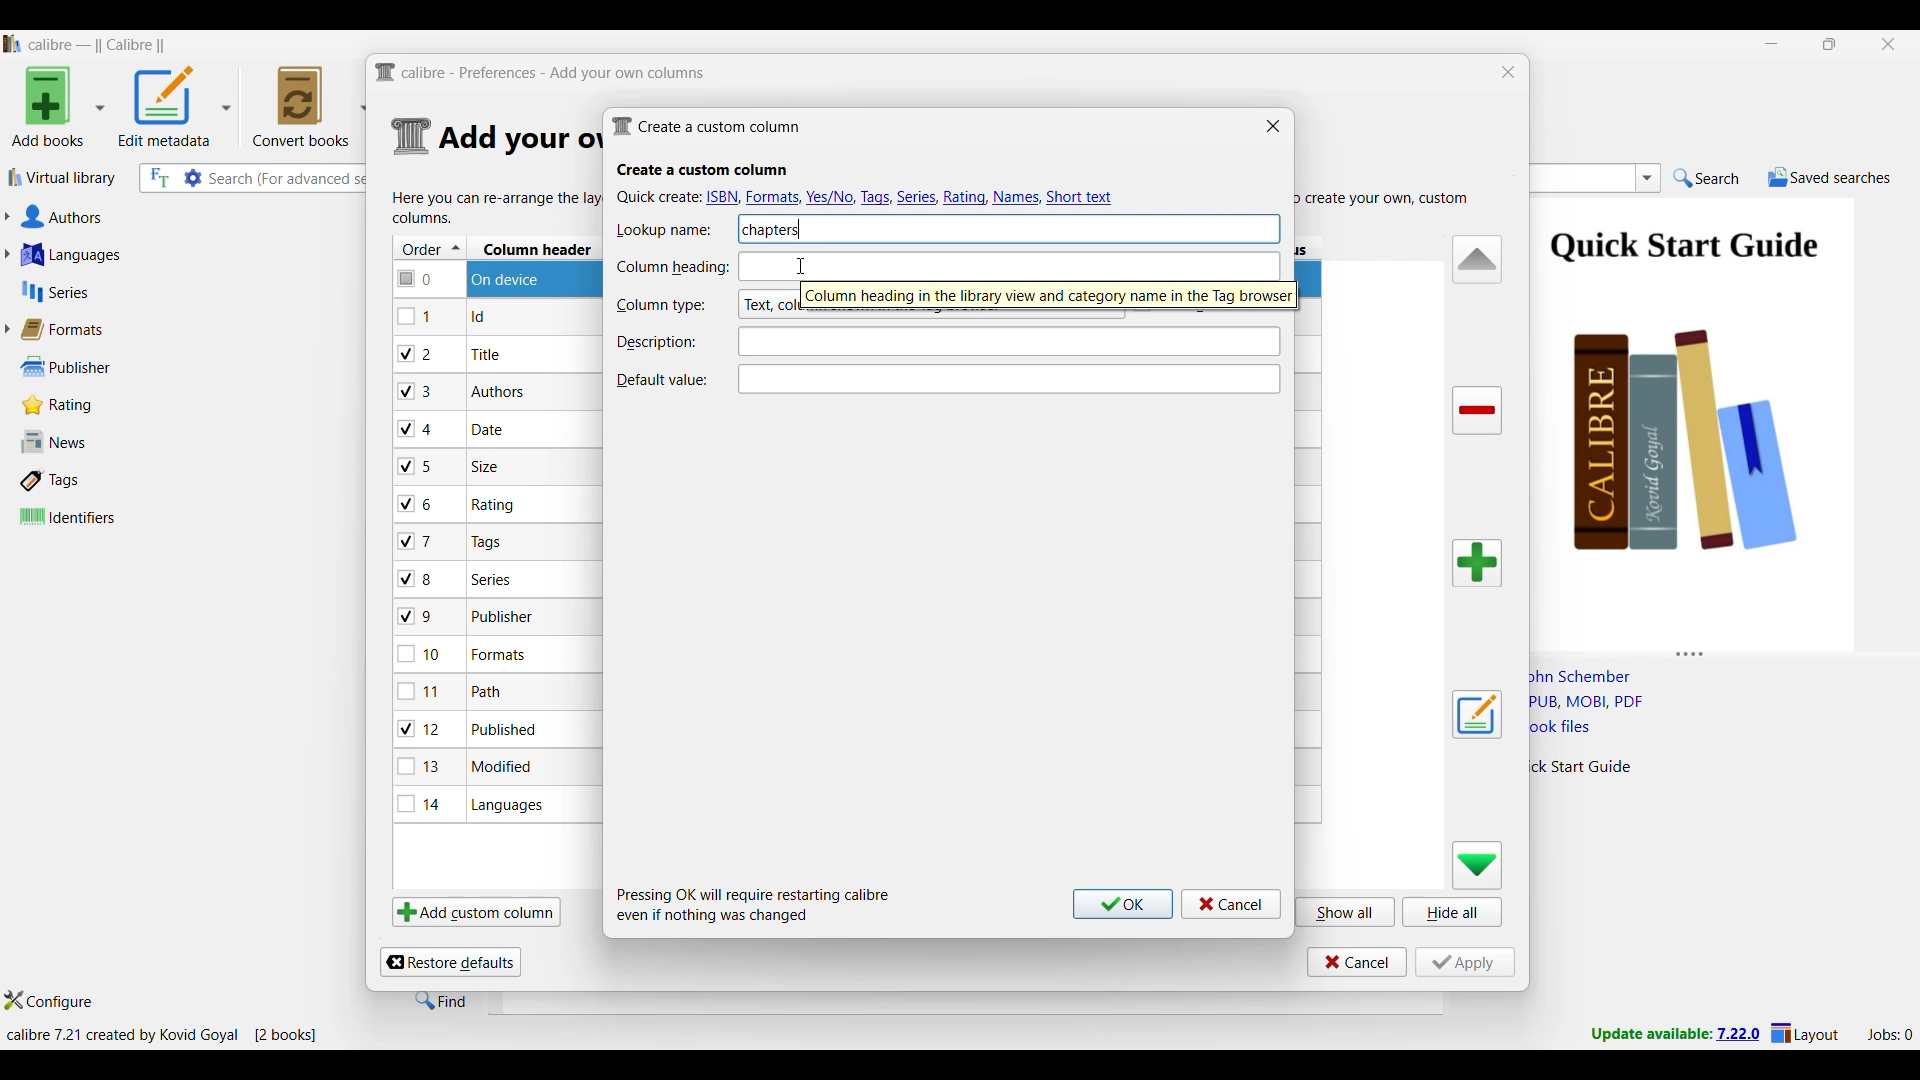  Describe the element at coordinates (49, 1000) in the screenshot. I see `Configure` at that location.